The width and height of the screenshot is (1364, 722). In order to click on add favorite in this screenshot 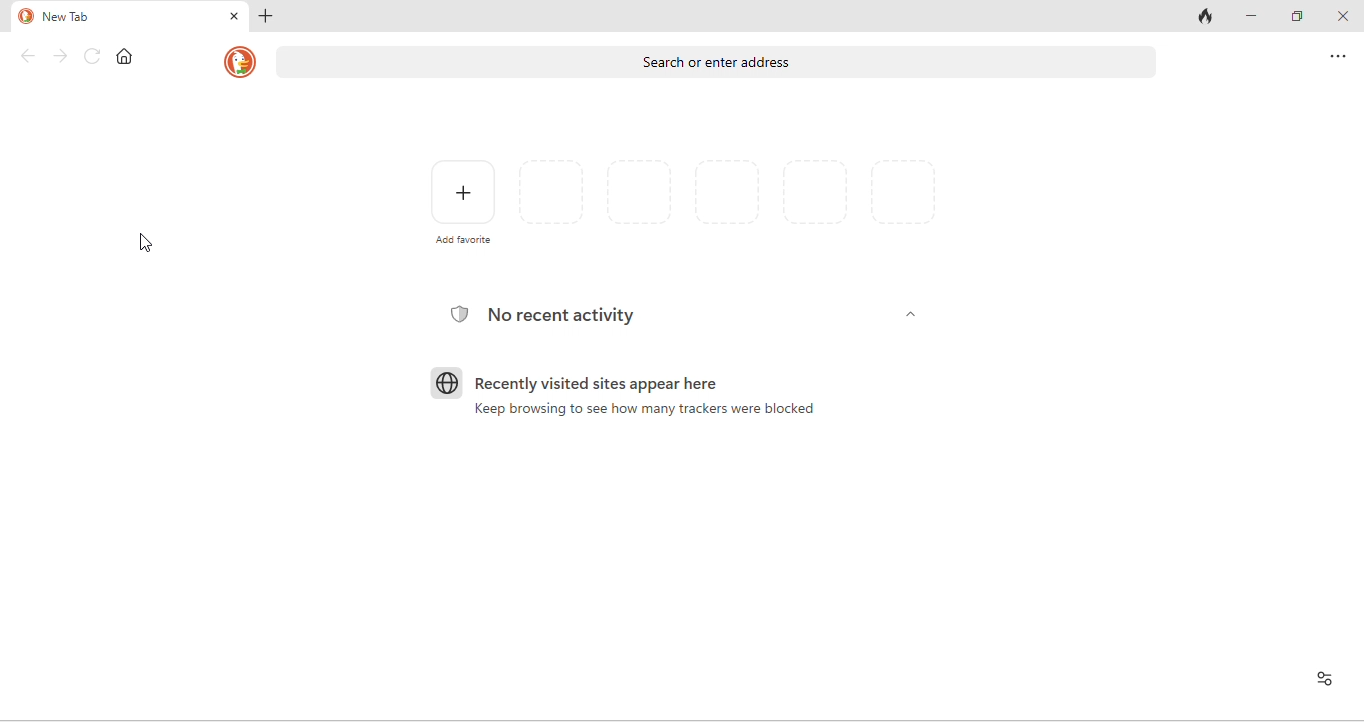, I will do `click(463, 199)`.